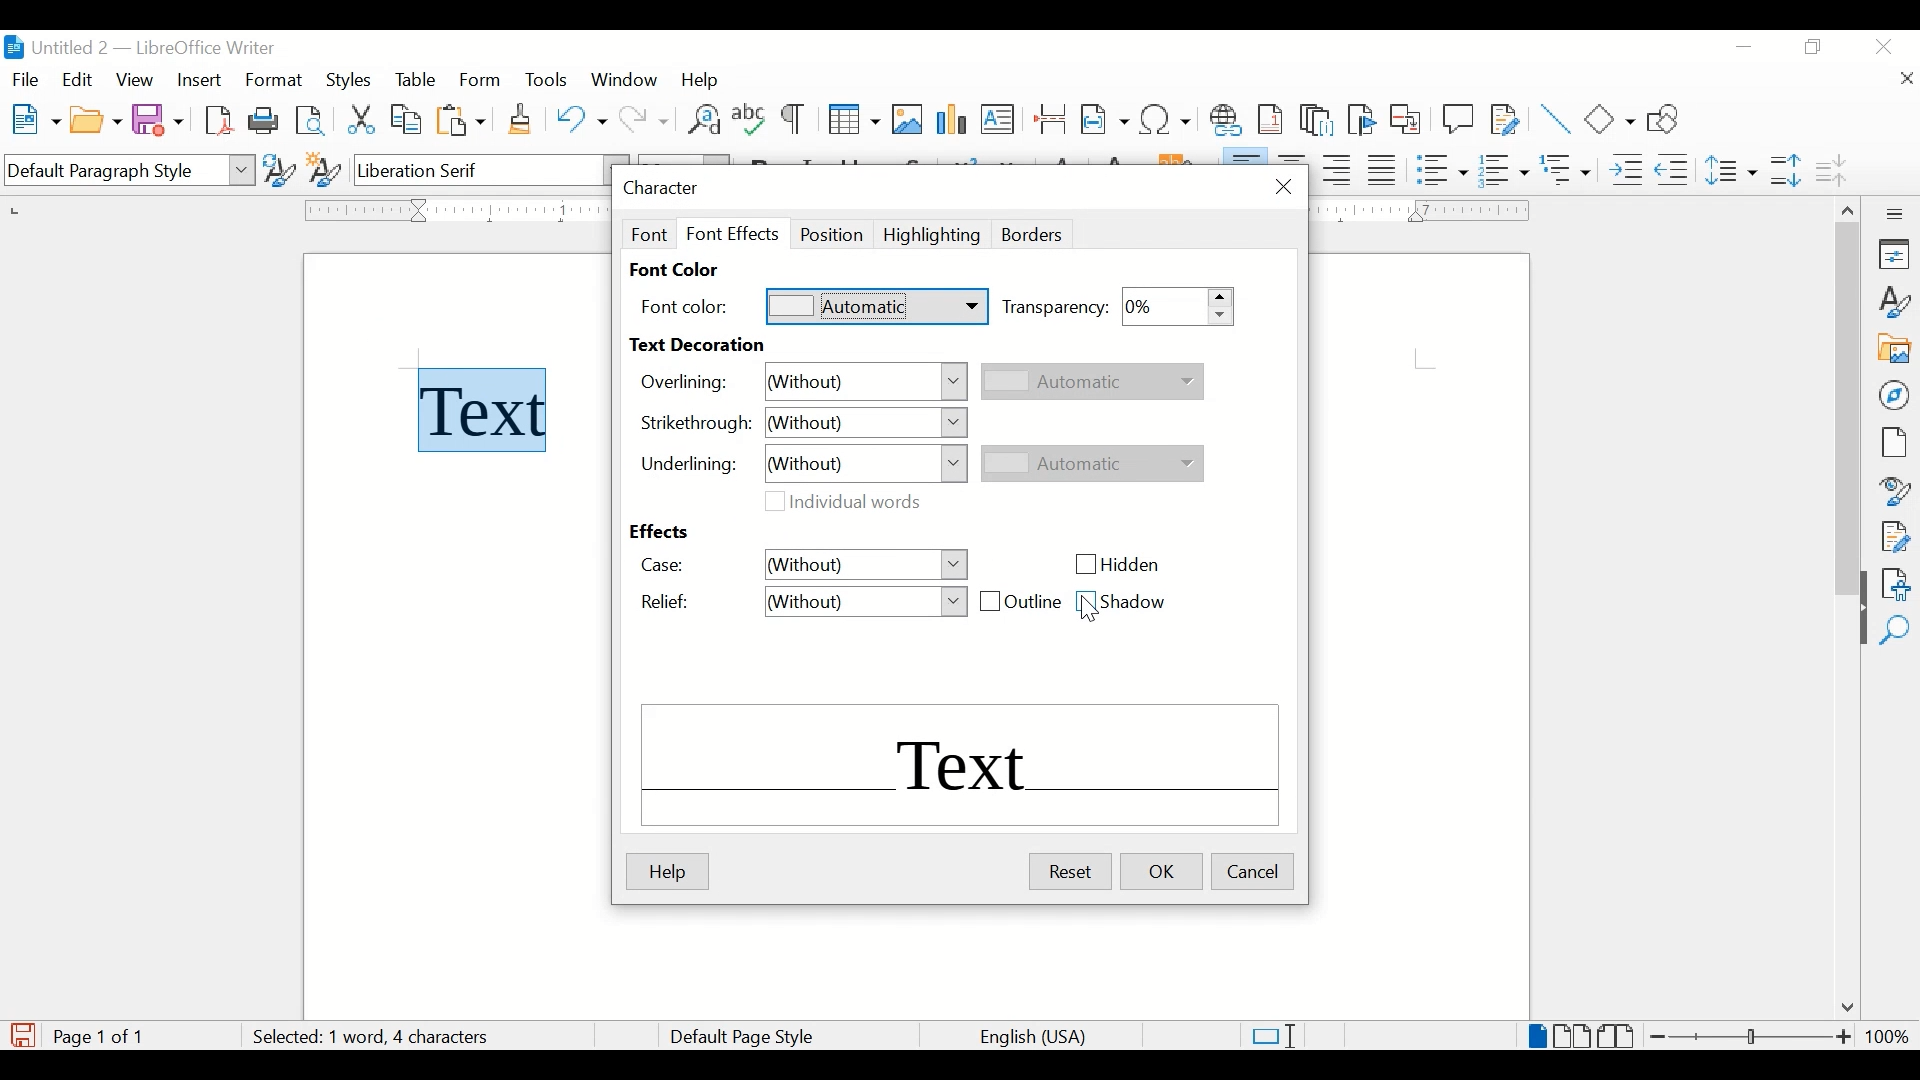 The image size is (1920, 1080). I want to click on check spelling, so click(750, 118).